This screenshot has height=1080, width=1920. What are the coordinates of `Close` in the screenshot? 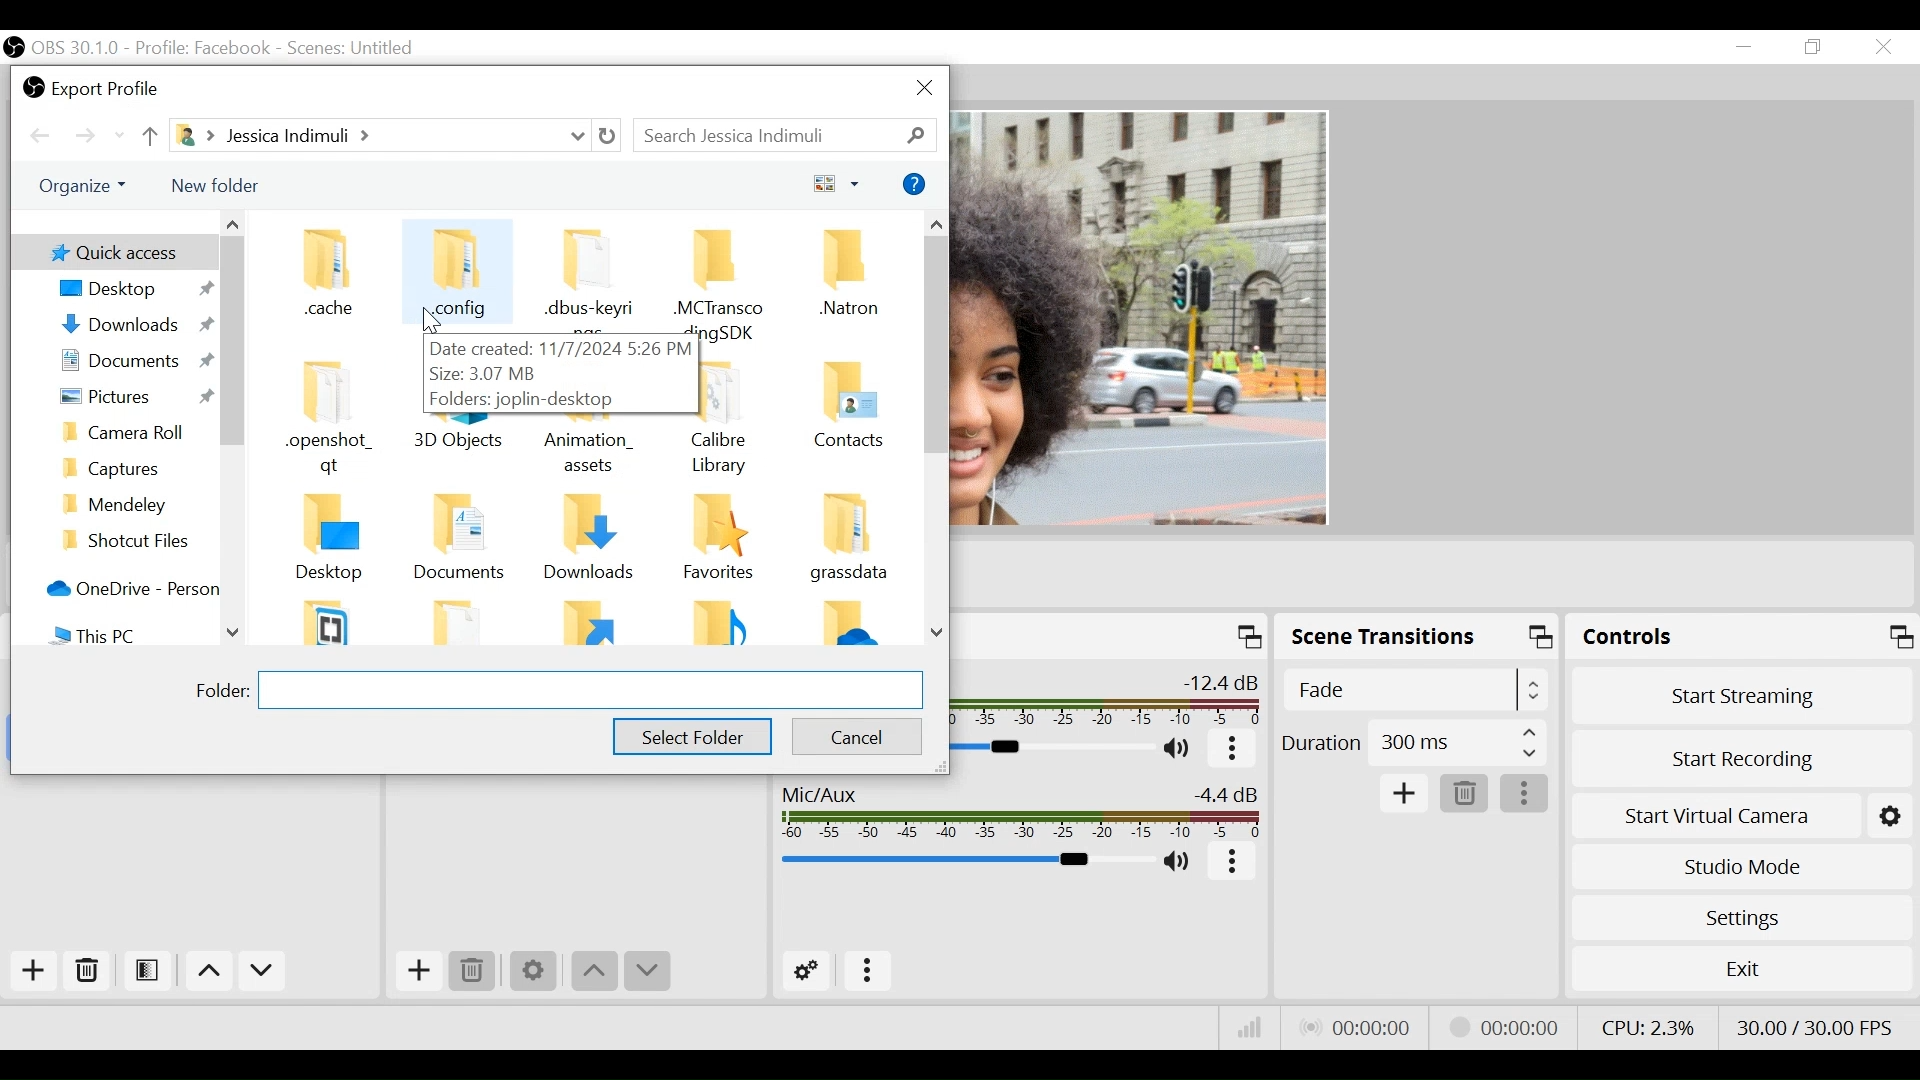 It's located at (1883, 46).